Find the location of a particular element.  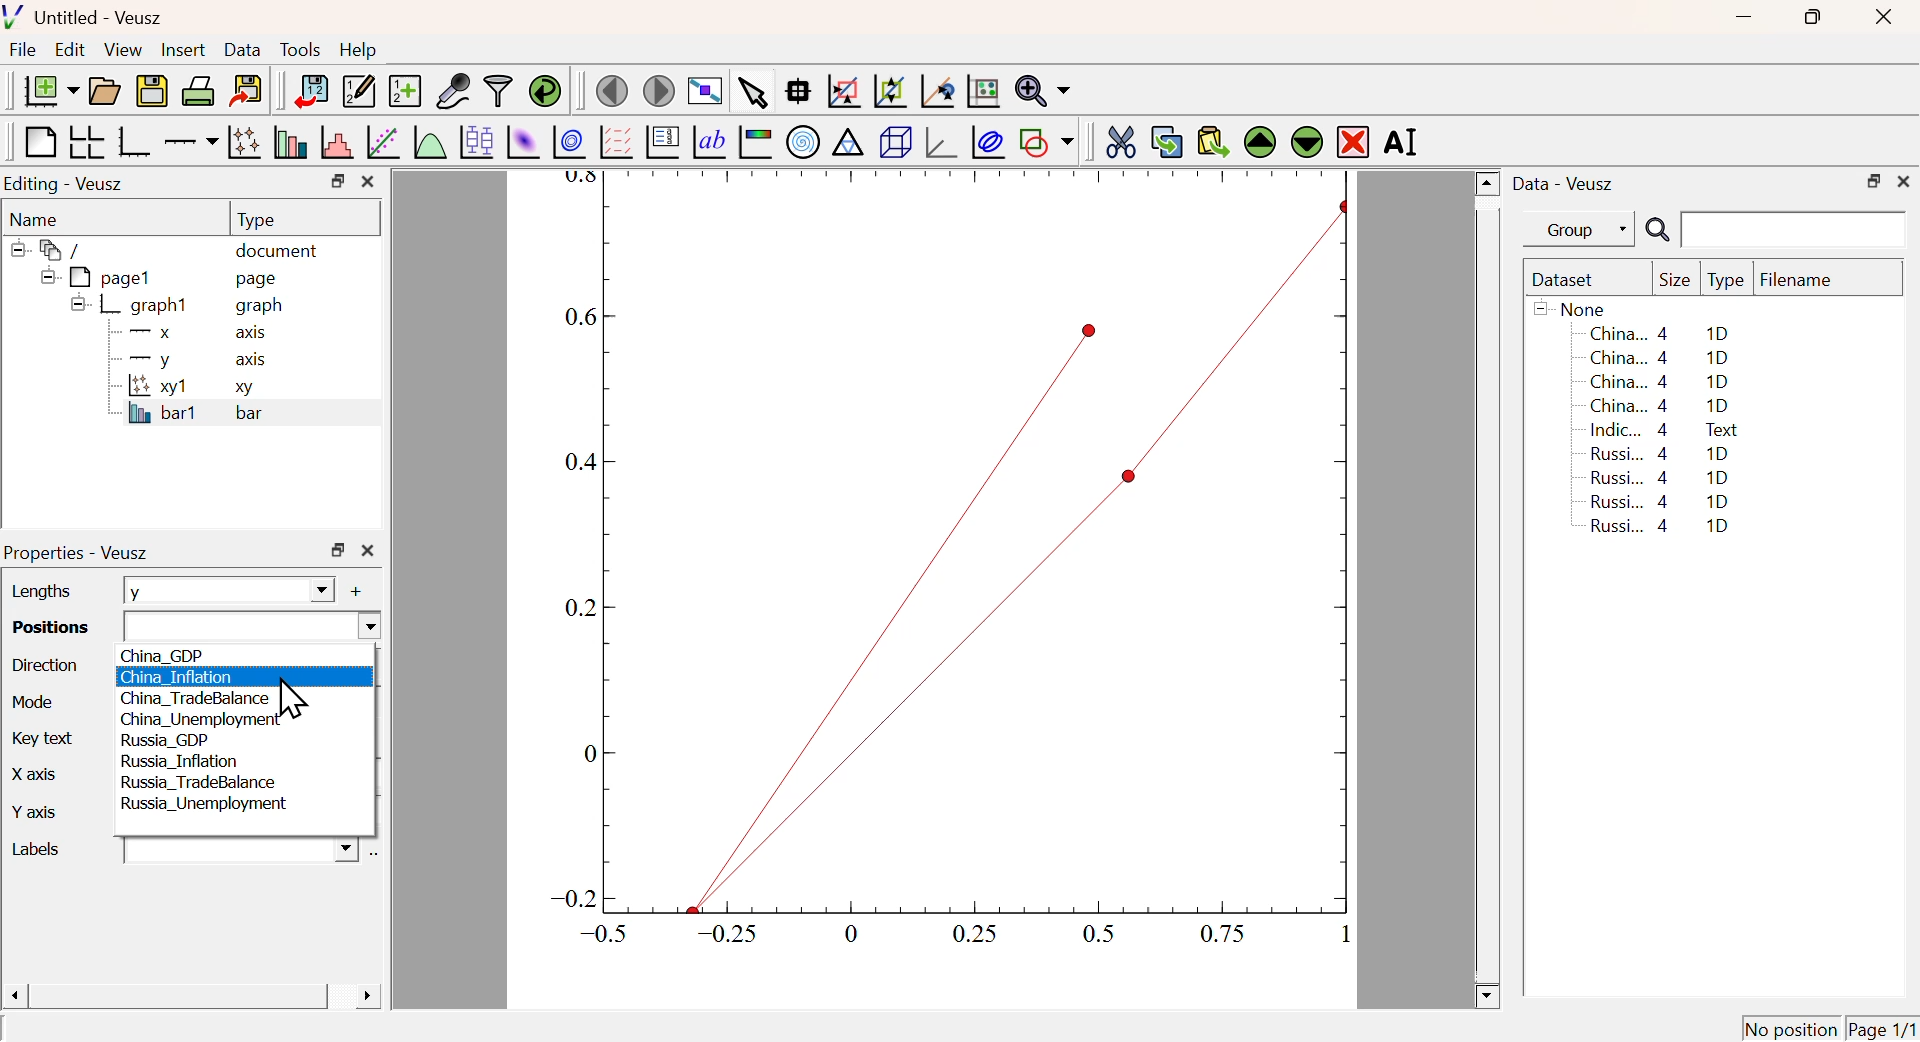

Russia_Unemployment is located at coordinates (208, 805).